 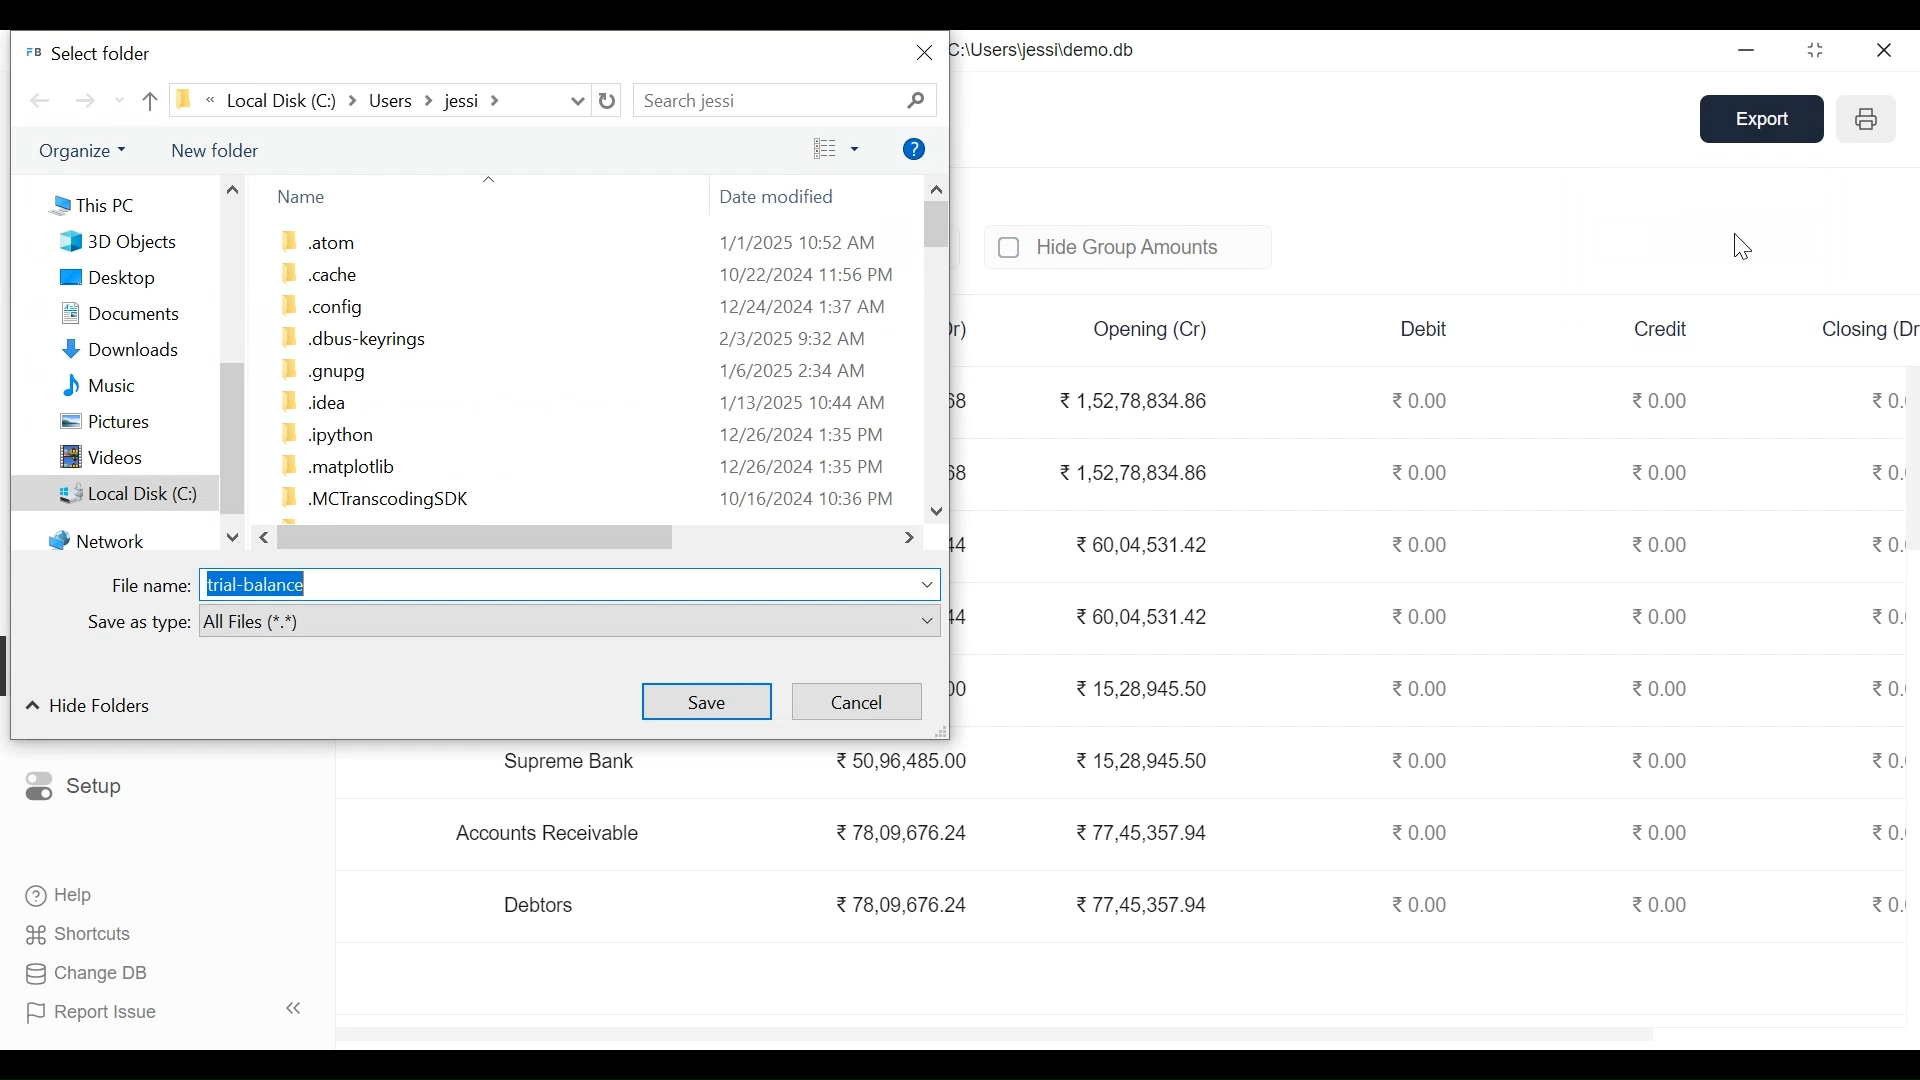 I want to click on 77,45,357.94, so click(x=1141, y=903).